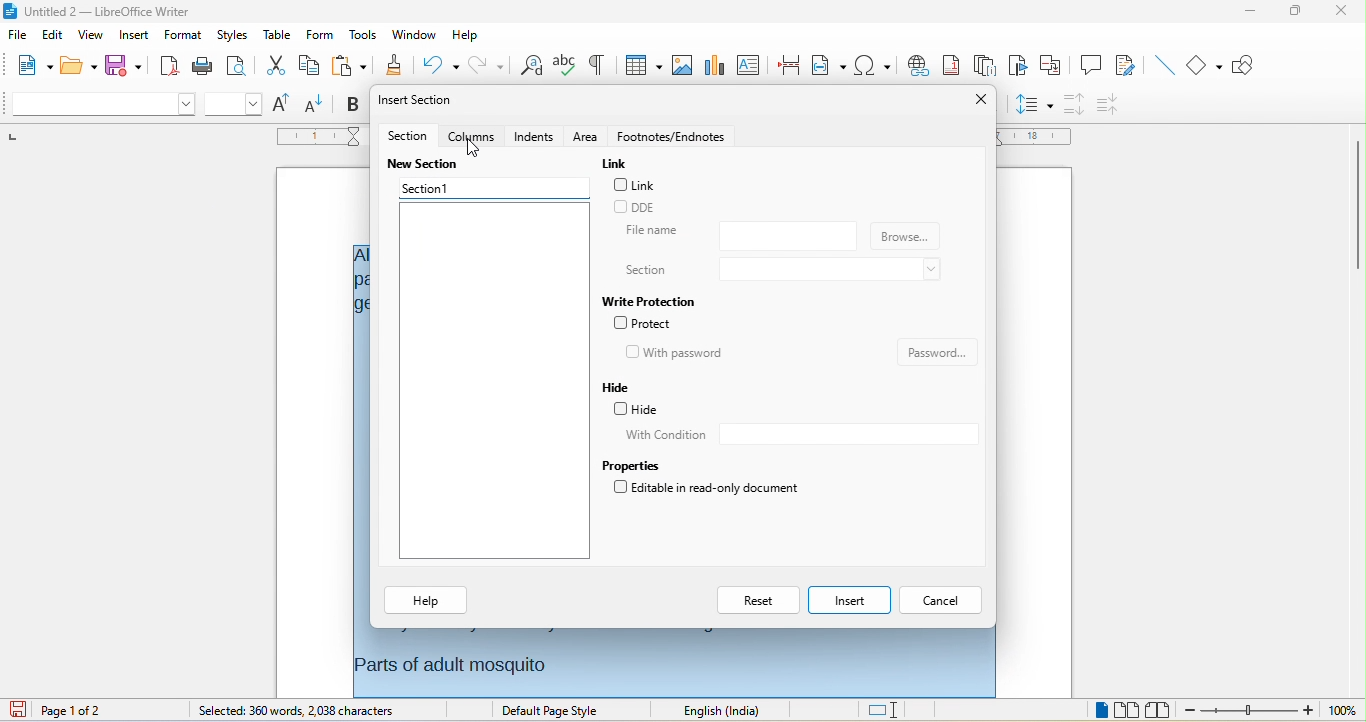 The width and height of the screenshot is (1366, 722). What do you see at coordinates (531, 67) in the screenshot?
I see `find and replace` at bounding box center [531, 67].